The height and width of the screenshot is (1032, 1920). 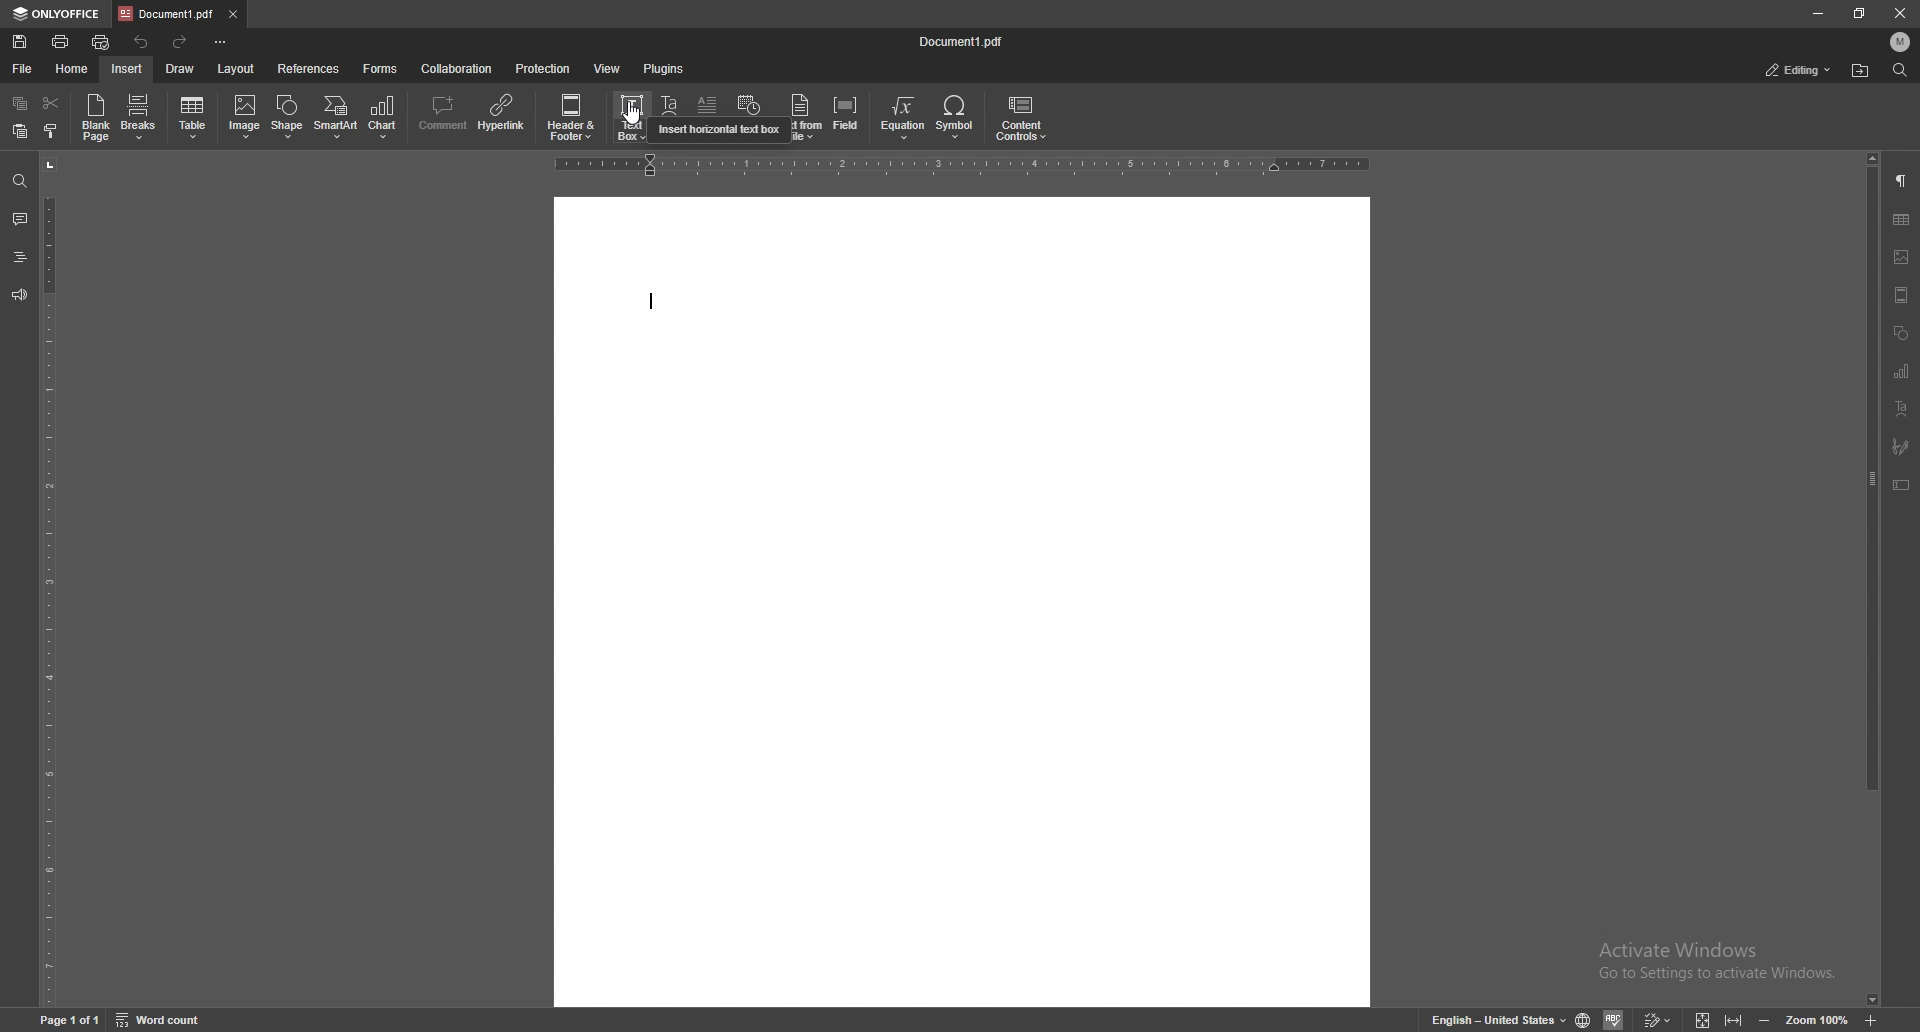 I want to click on track changes, so click(x=1656, y=1020).